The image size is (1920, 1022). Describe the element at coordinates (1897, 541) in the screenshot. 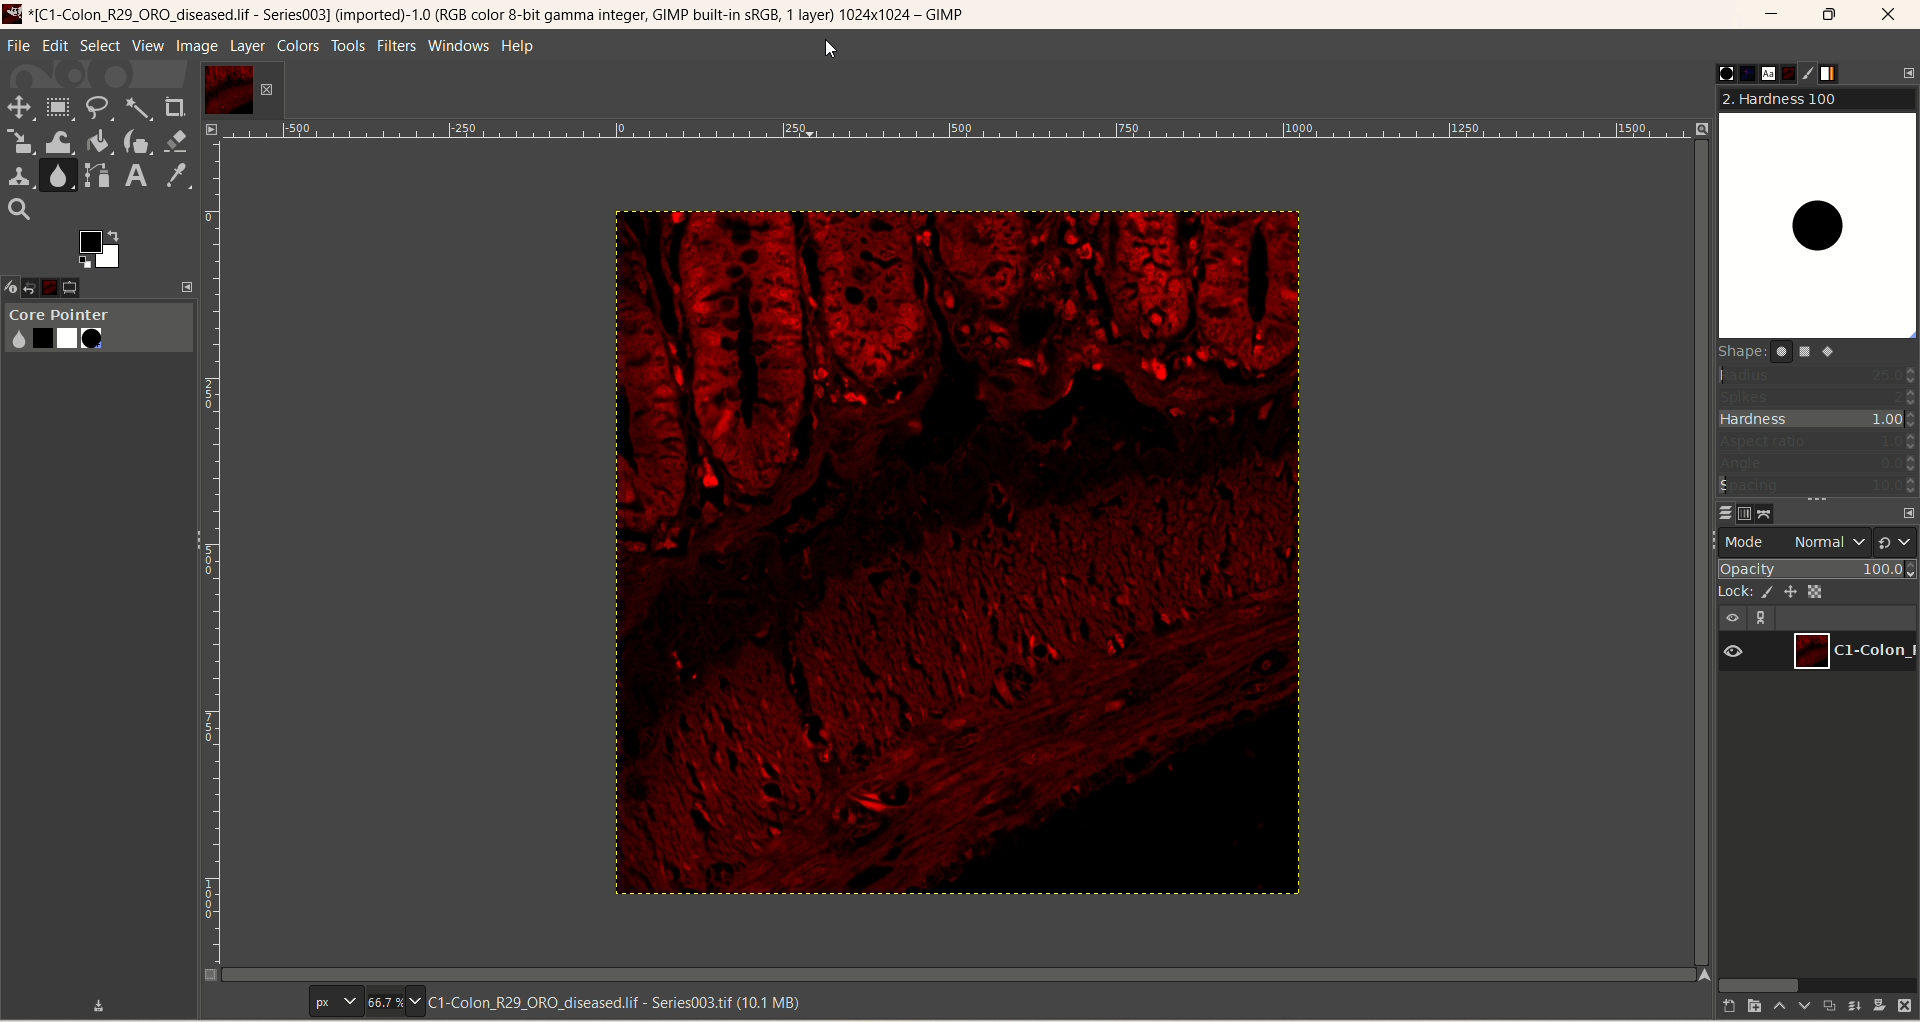

I see `switch to another group of mode` at that location.